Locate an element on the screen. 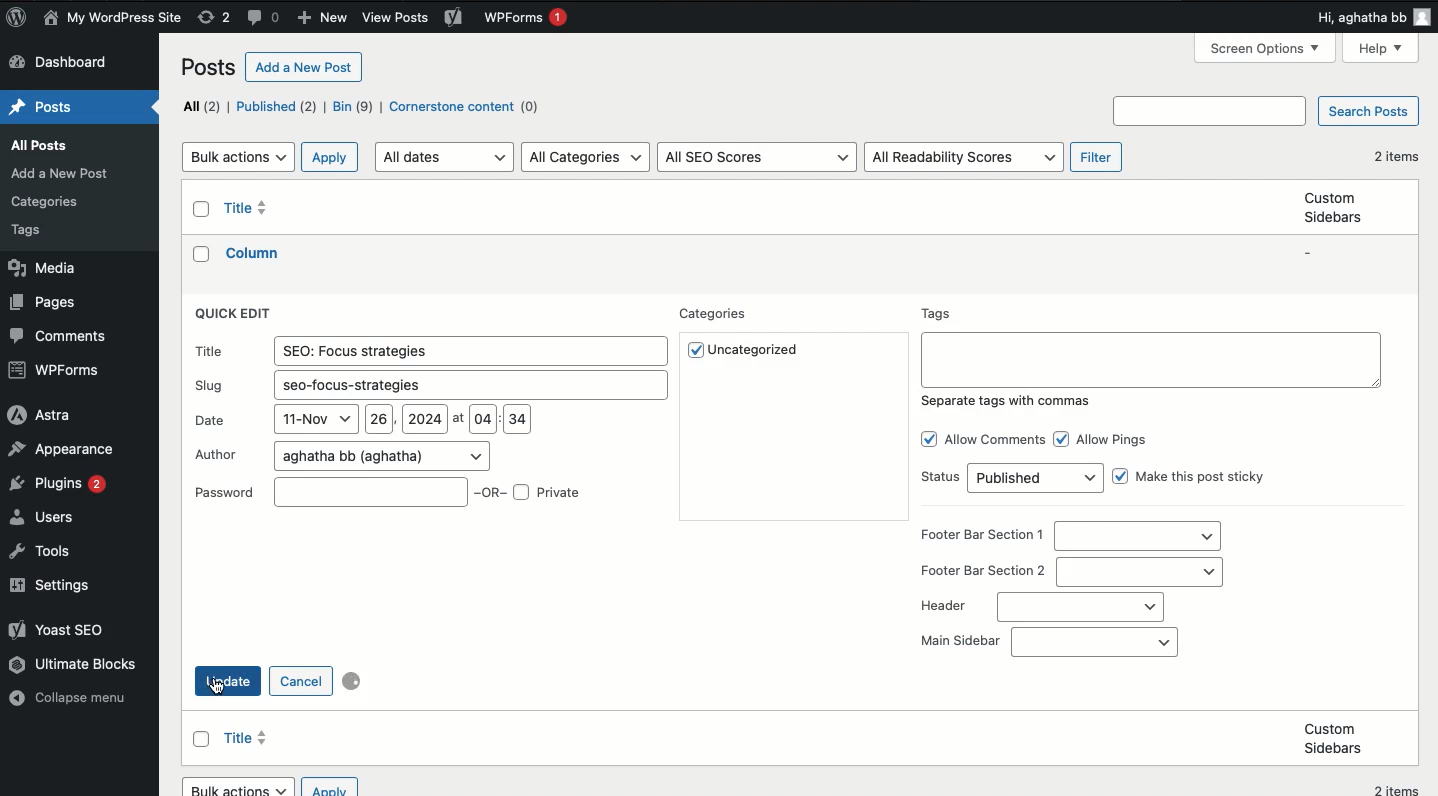  status is located at coordinates (1036, 479).